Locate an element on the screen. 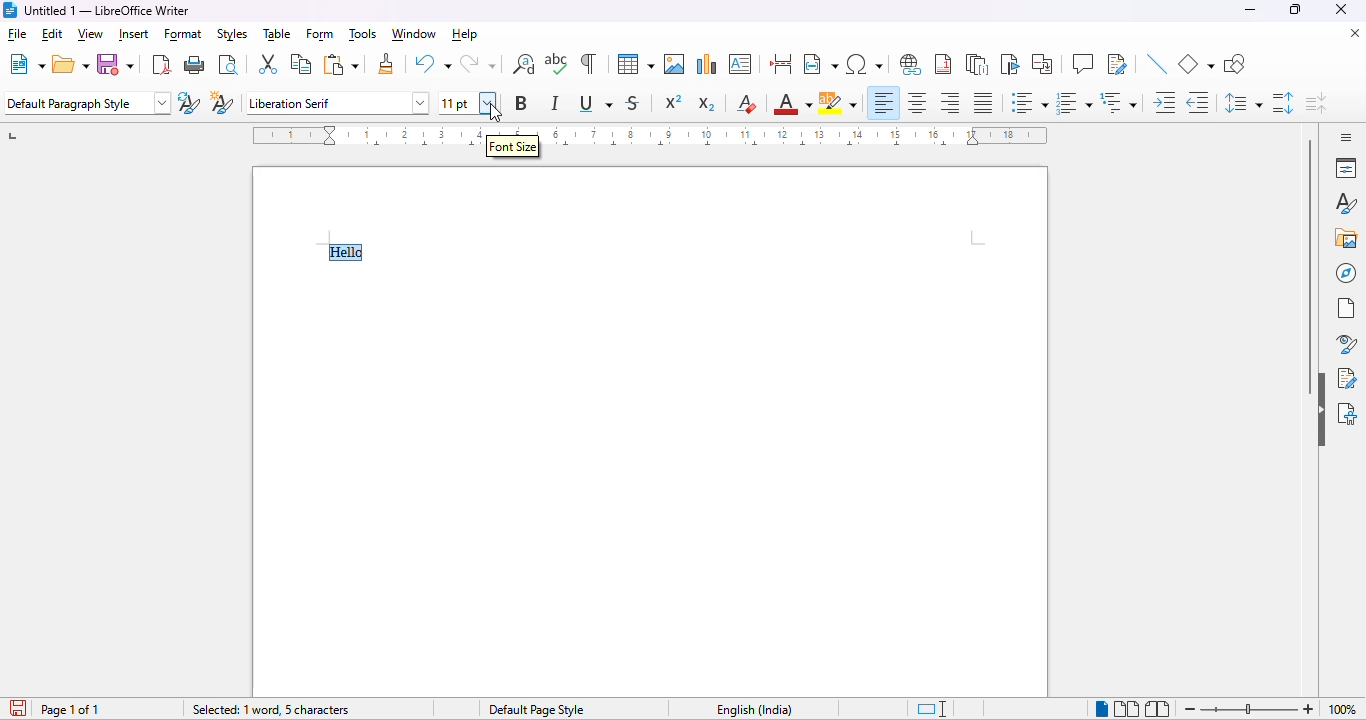 This screenshot has height=720, width=1366. Liberation Serif is located at coordinates (334, 101).